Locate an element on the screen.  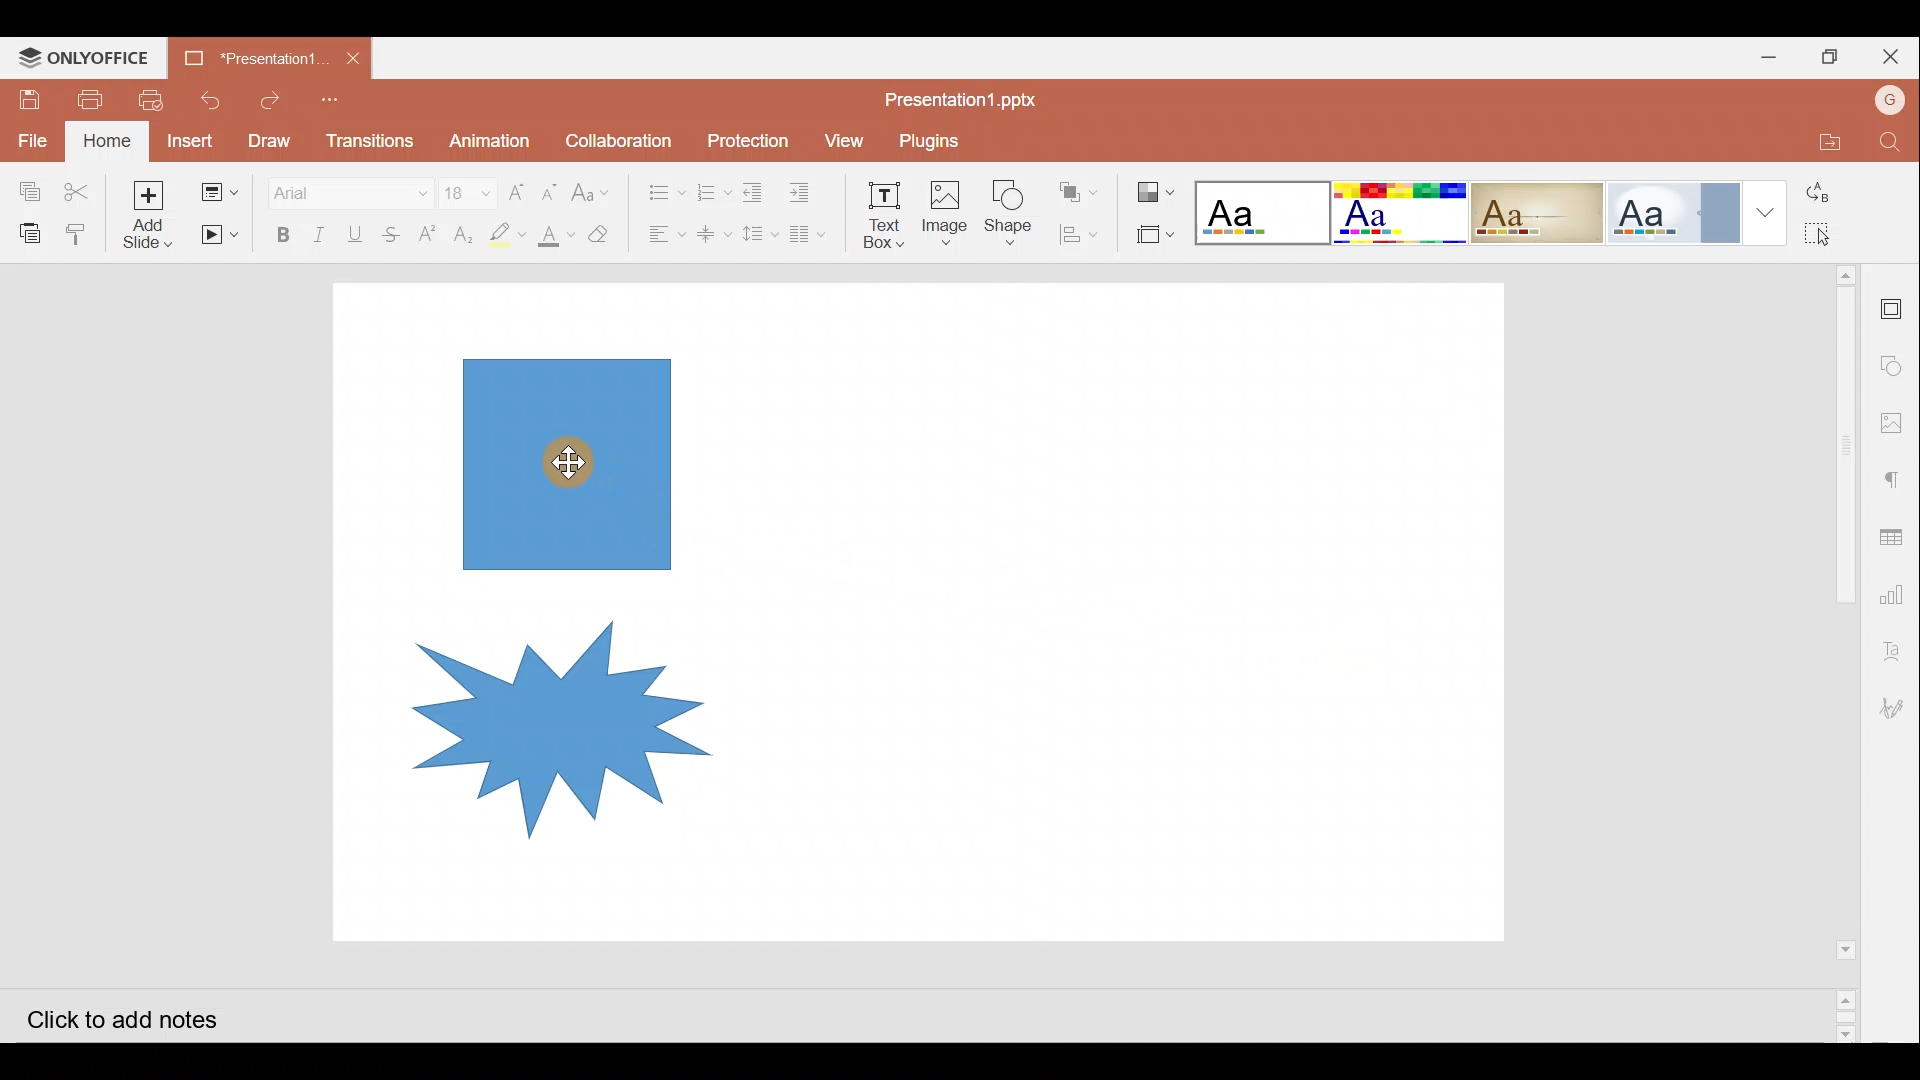
Line spacing is located at coordinates (760, 235).